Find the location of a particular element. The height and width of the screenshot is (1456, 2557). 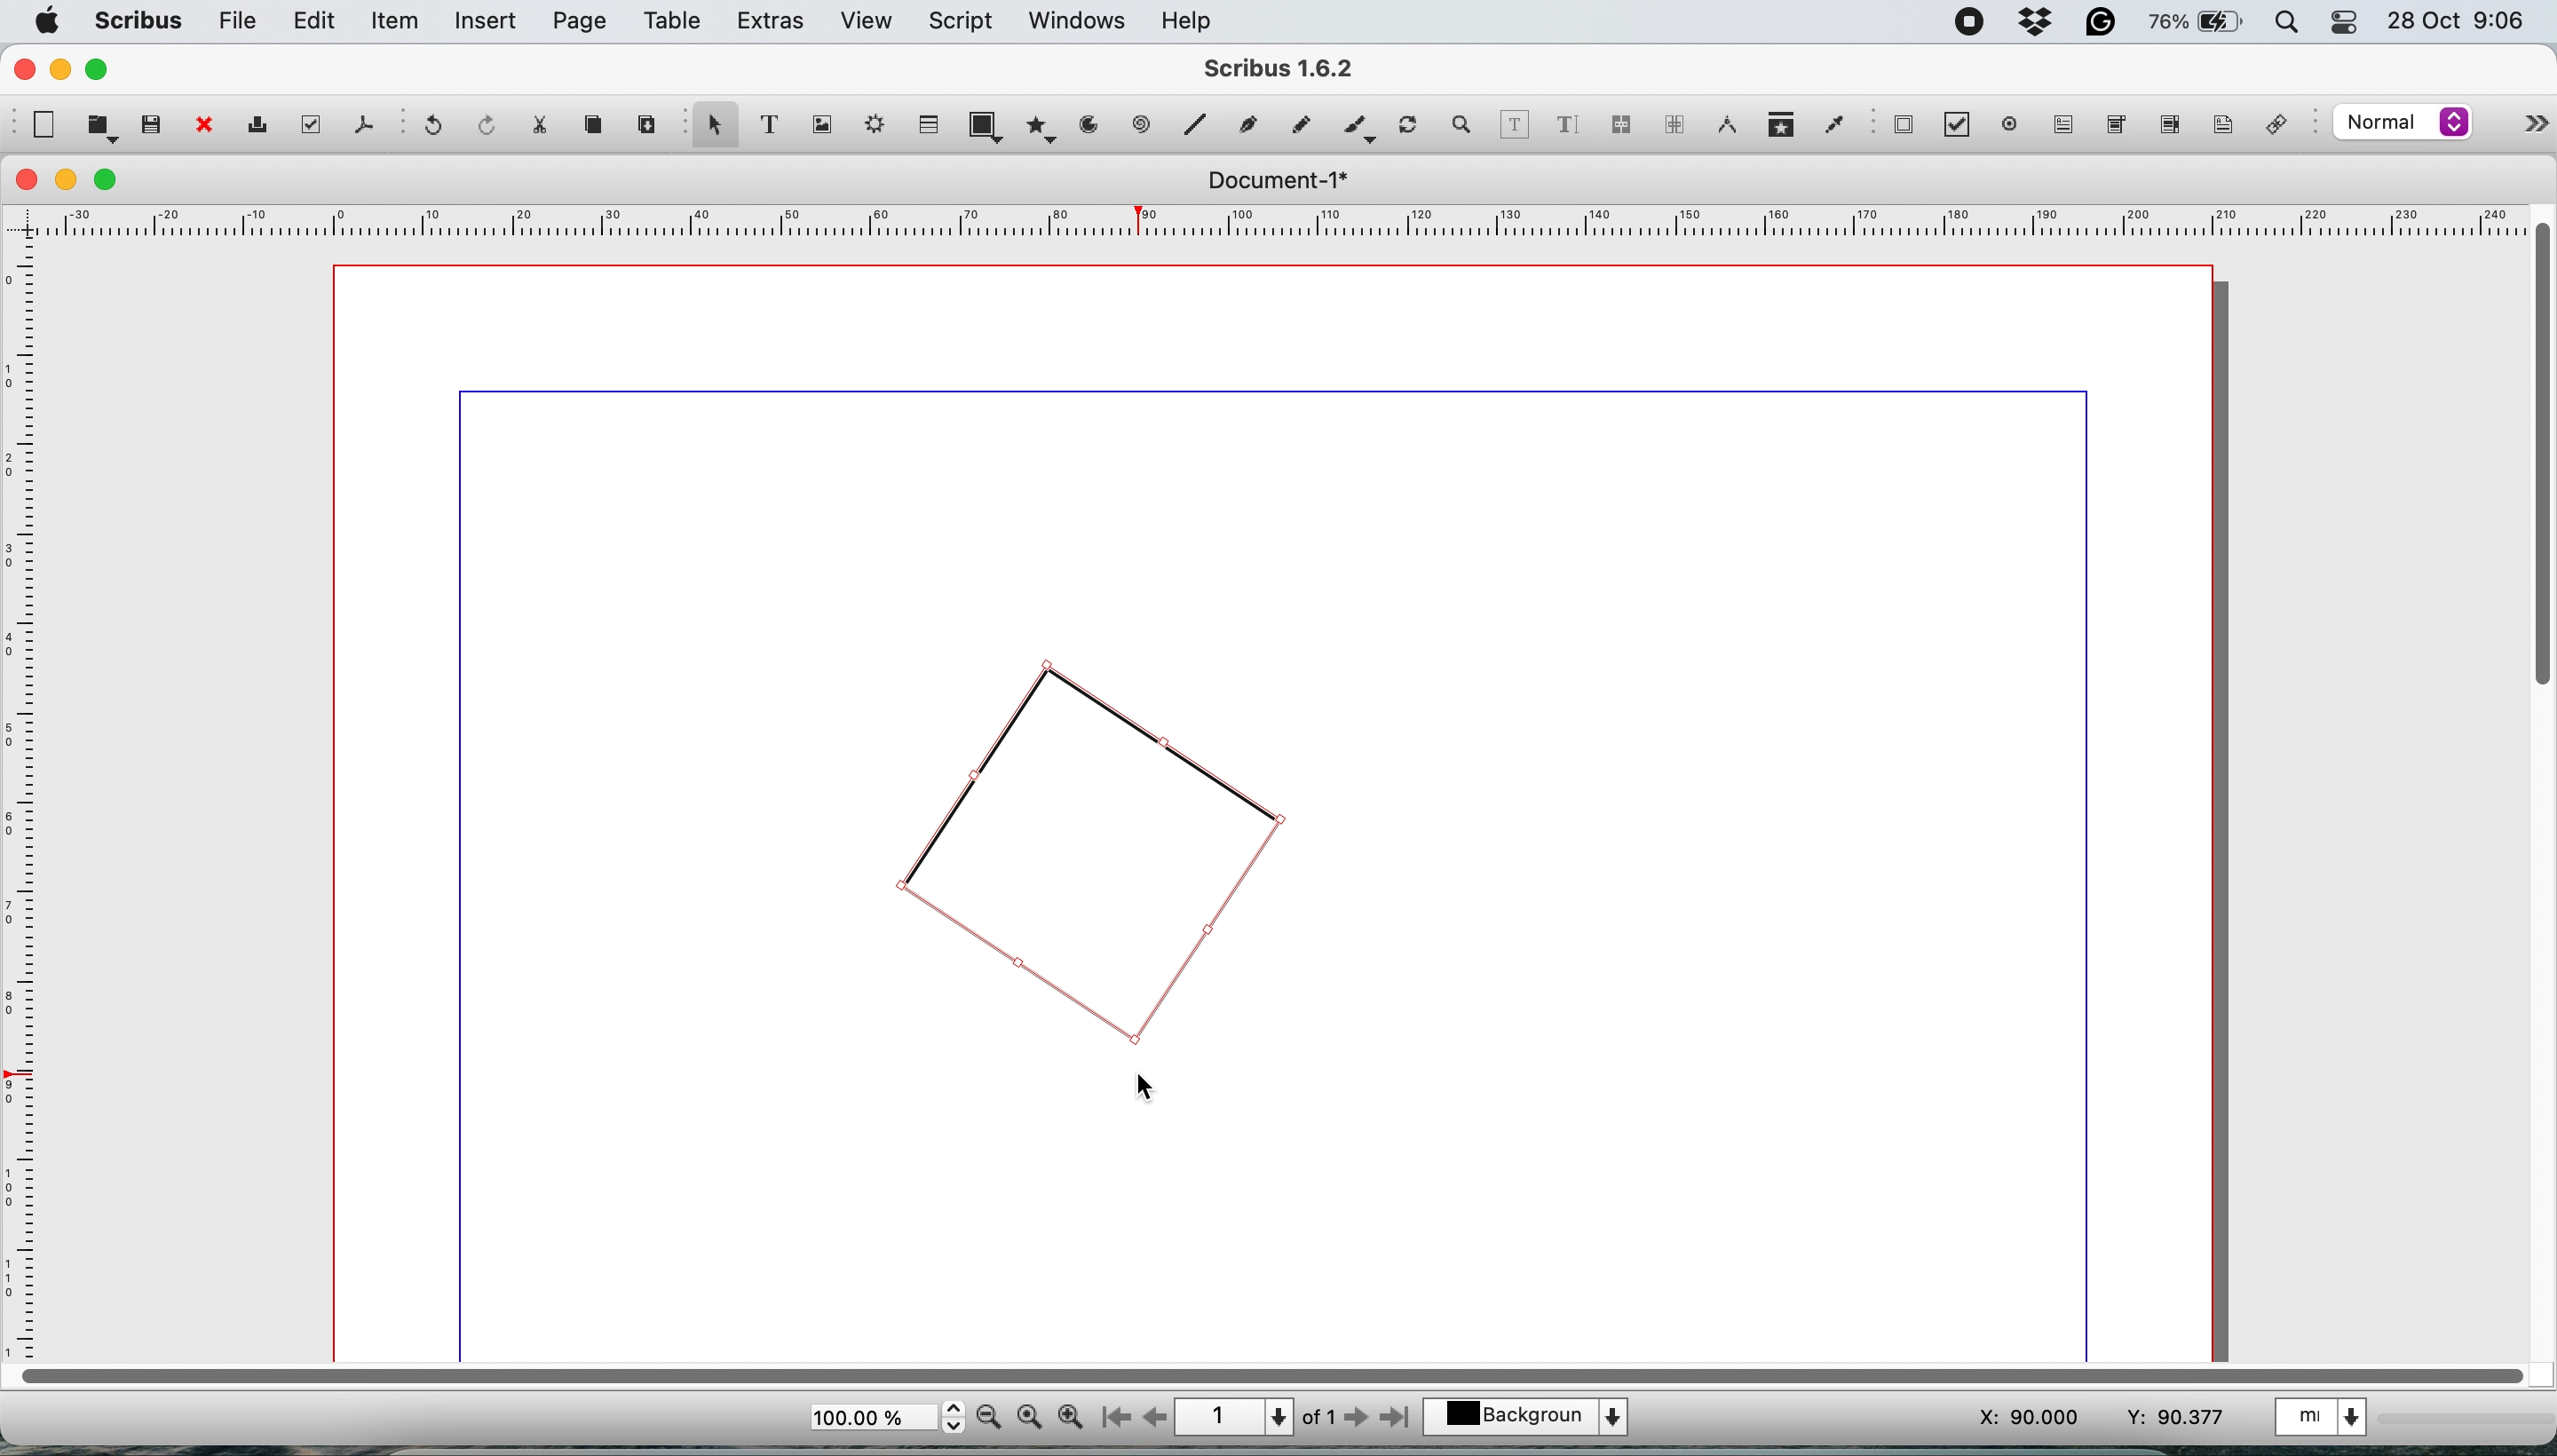

save is located at coordinates (151, 124).